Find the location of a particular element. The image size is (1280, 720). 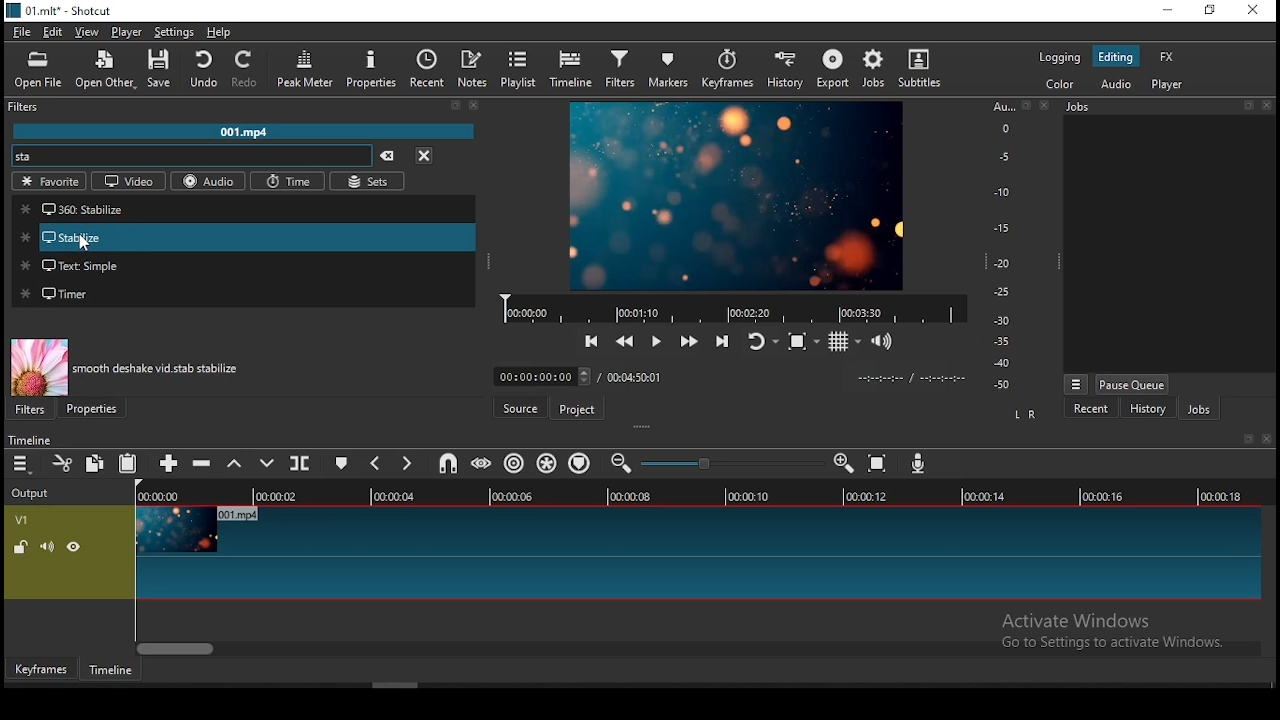

player is located at coordinates (1166, 84).